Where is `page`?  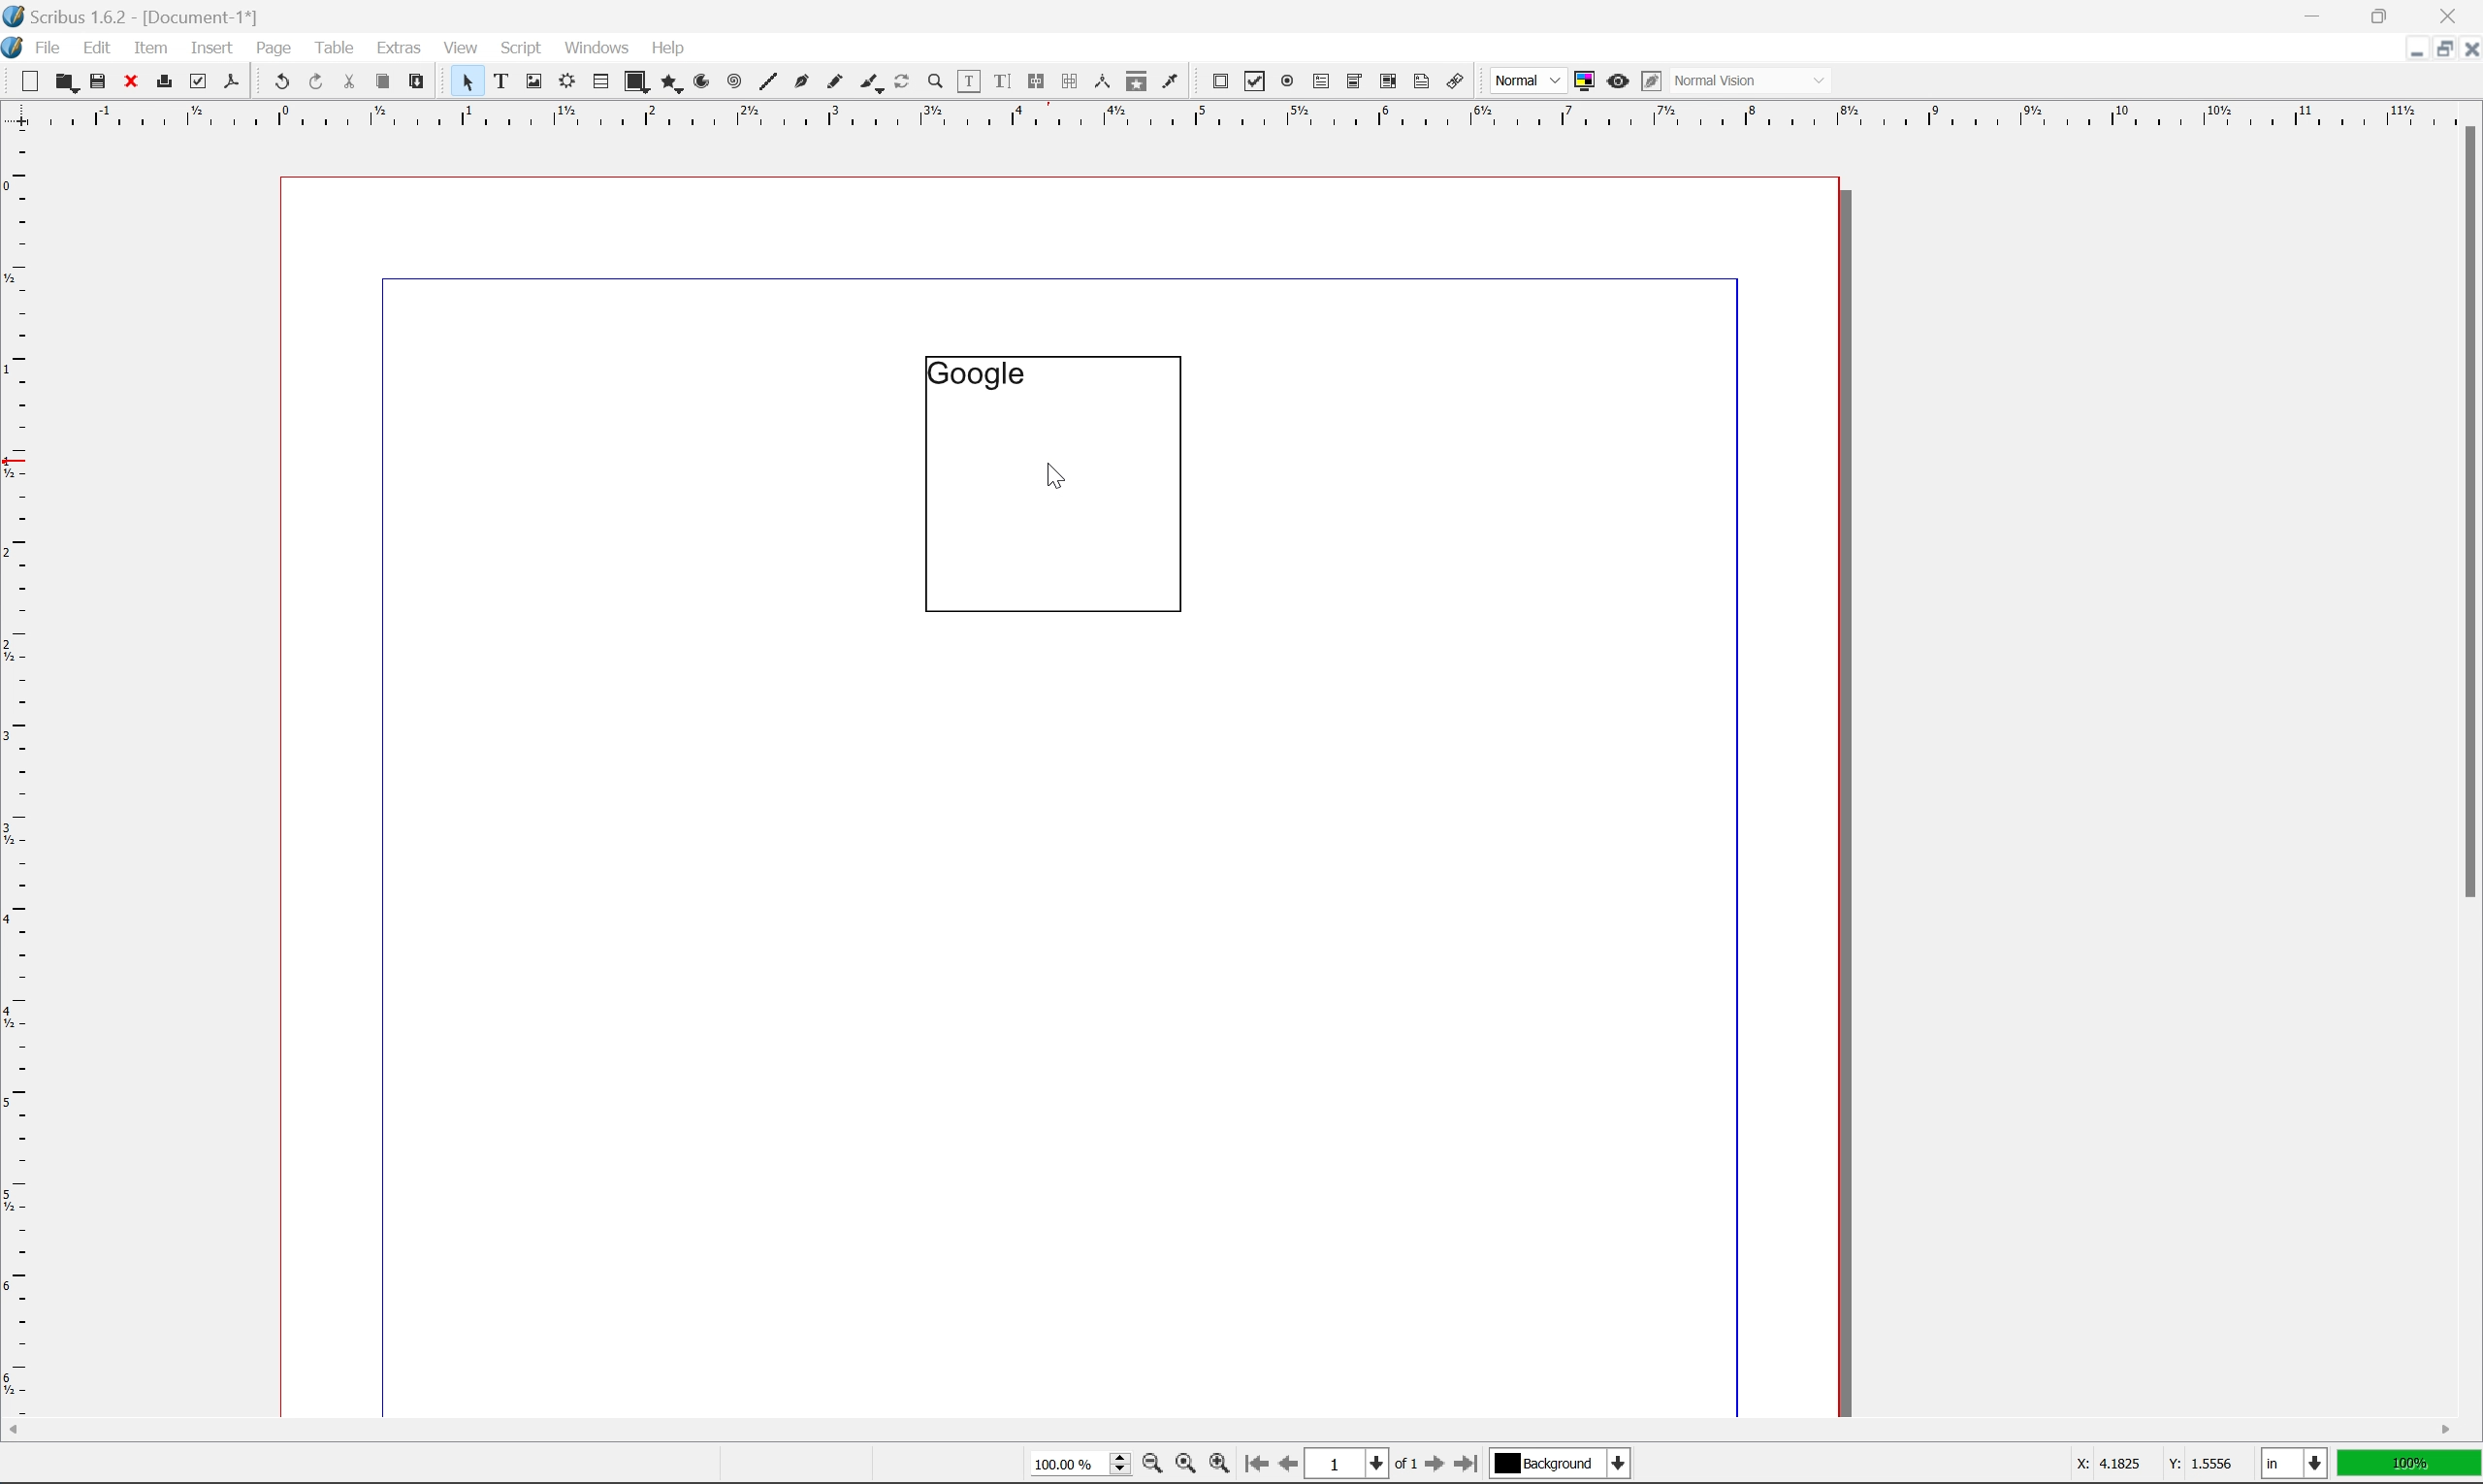
page is located at coordinates (274, 47).